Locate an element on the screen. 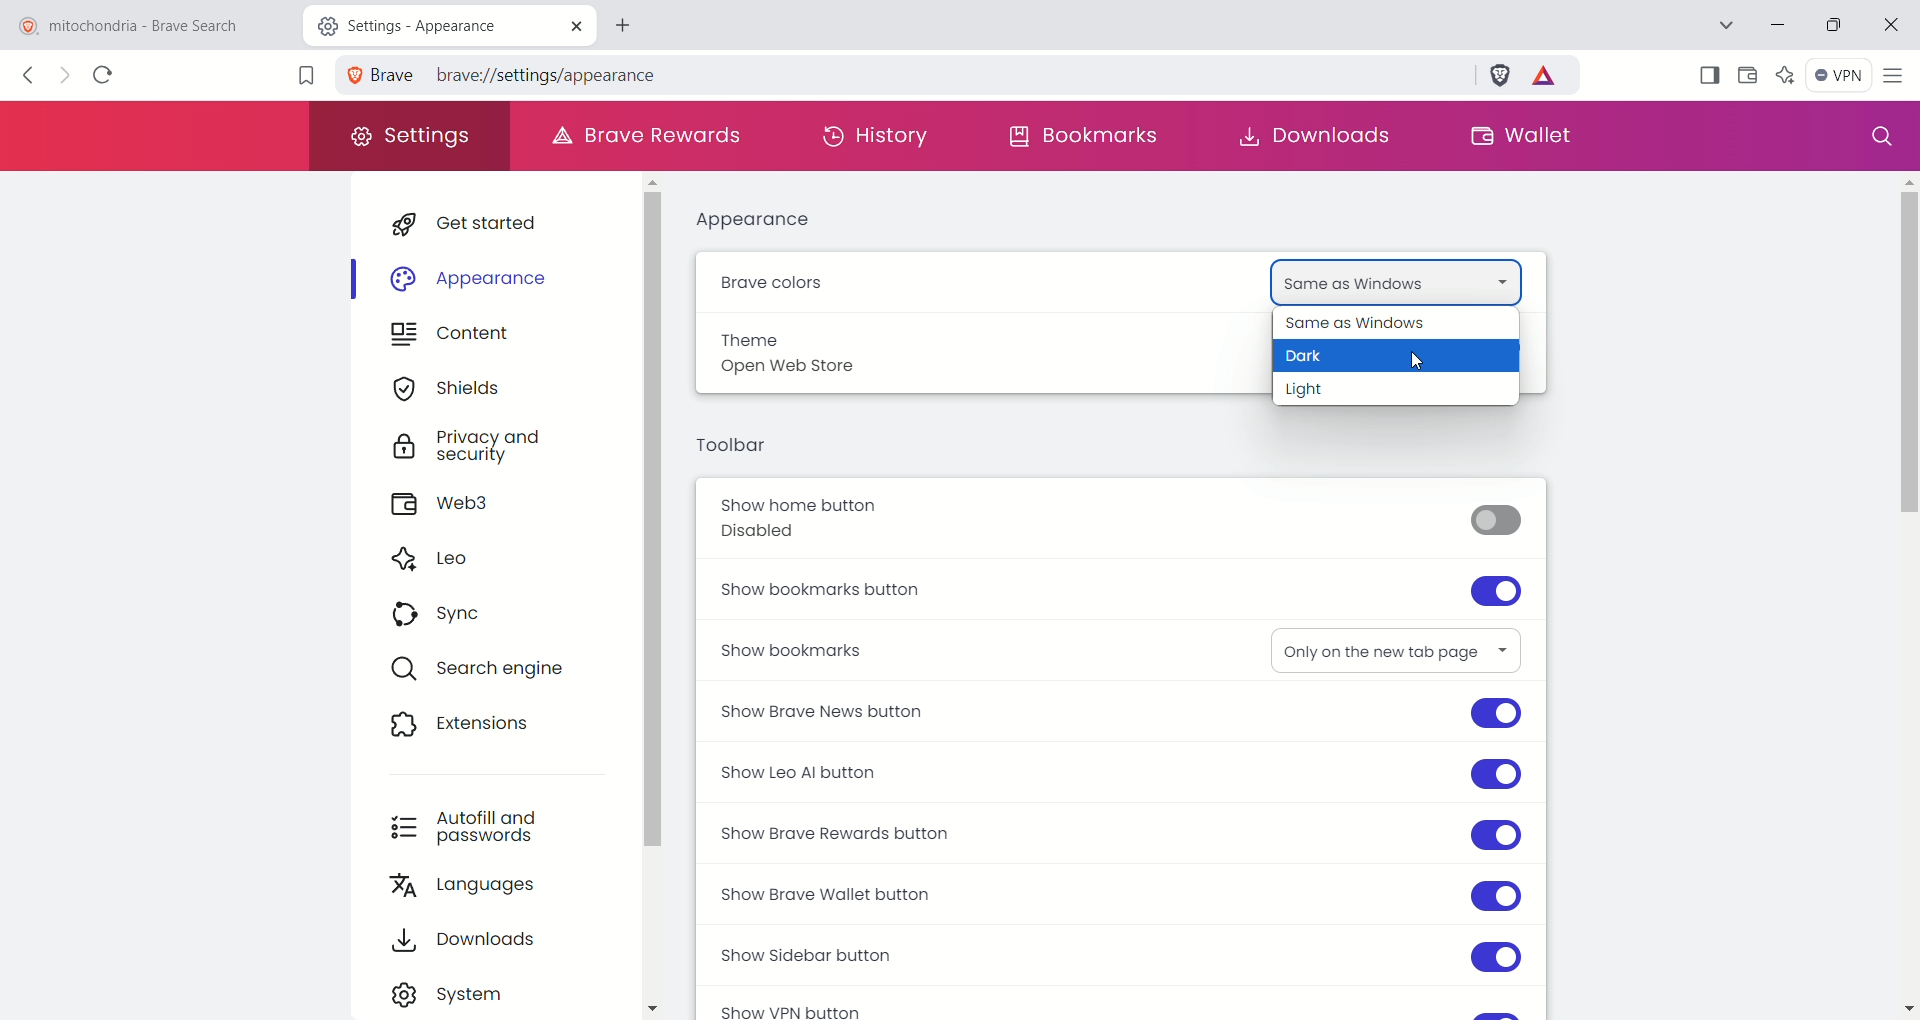 The height and width of the screenshot is (1020, 1920). show home button is located at coordinates (1123, 525).